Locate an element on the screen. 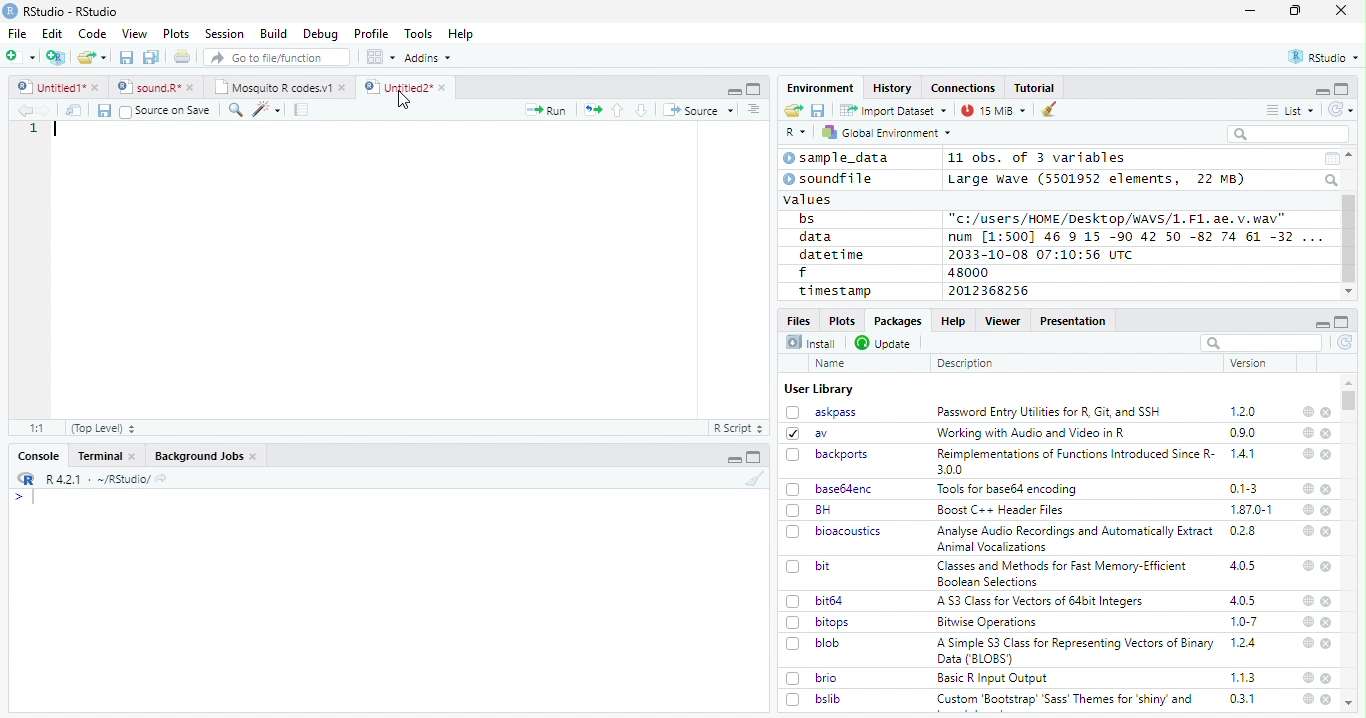  Source on Save is located at coordinates (164, 110).